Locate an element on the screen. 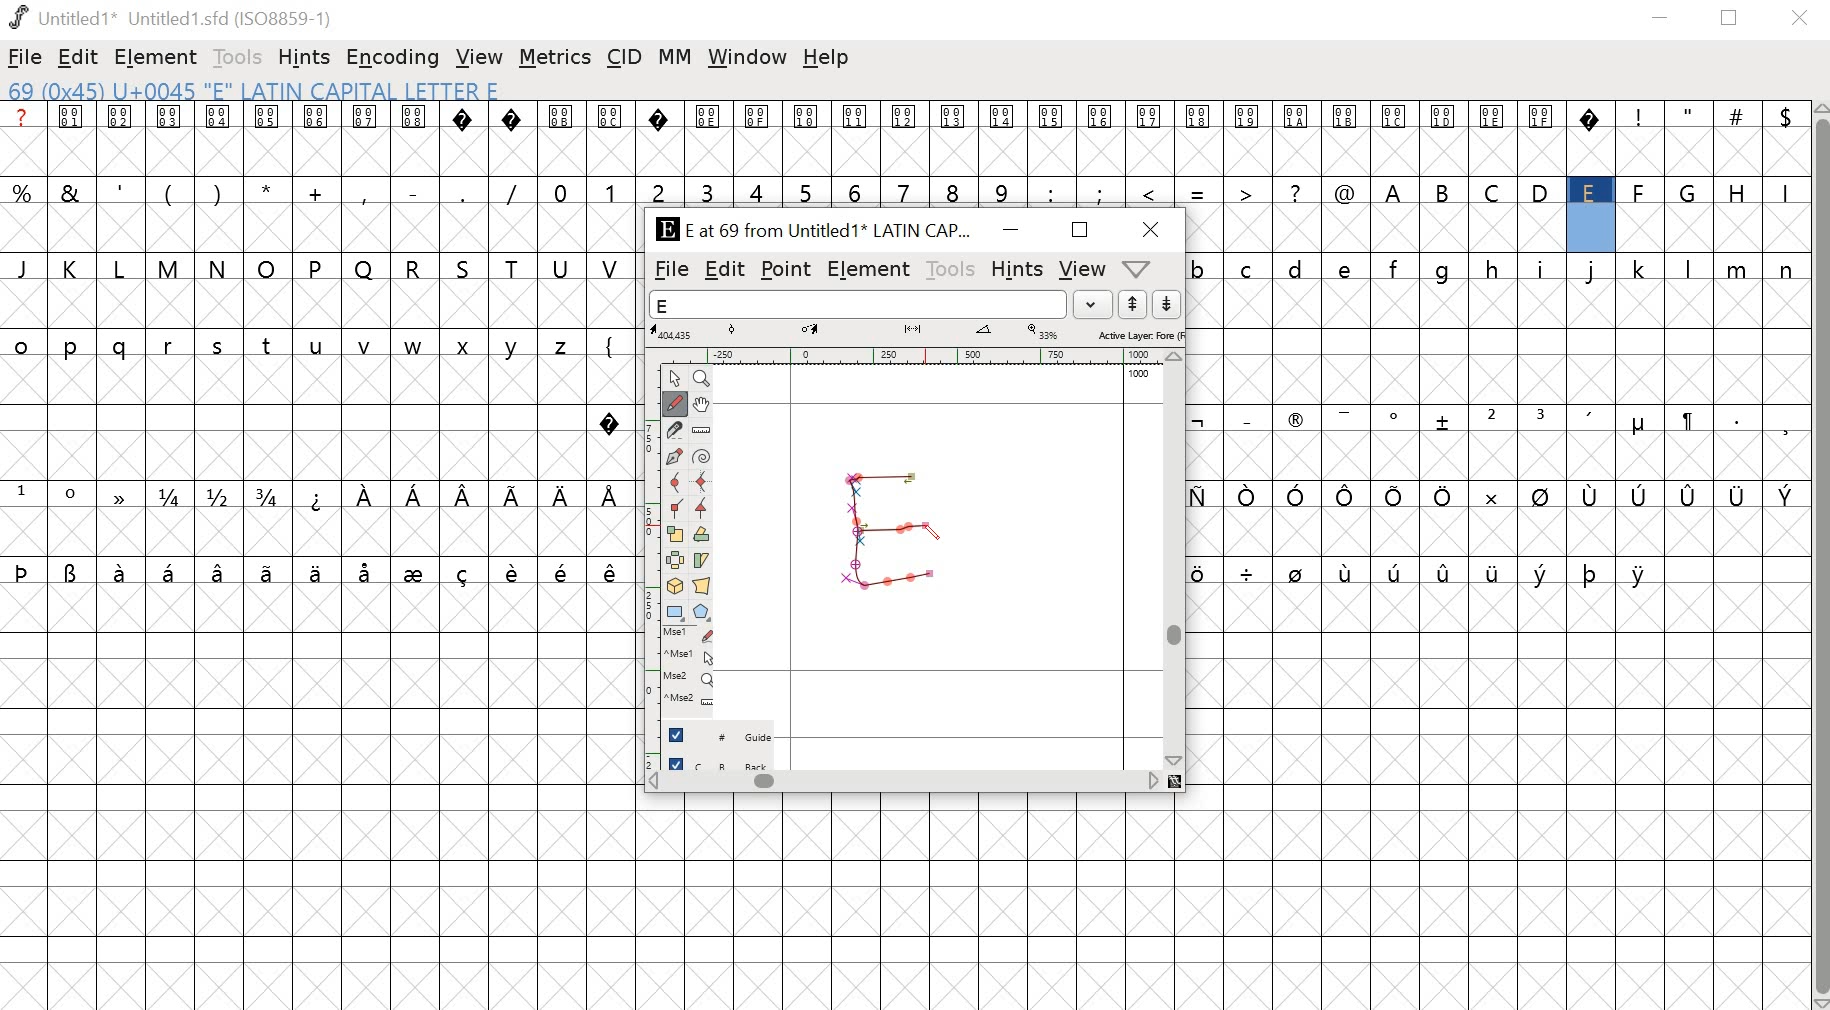 The width and height of the screenshot is (1830, 1010). encoding is located at coordinates (393, 58).